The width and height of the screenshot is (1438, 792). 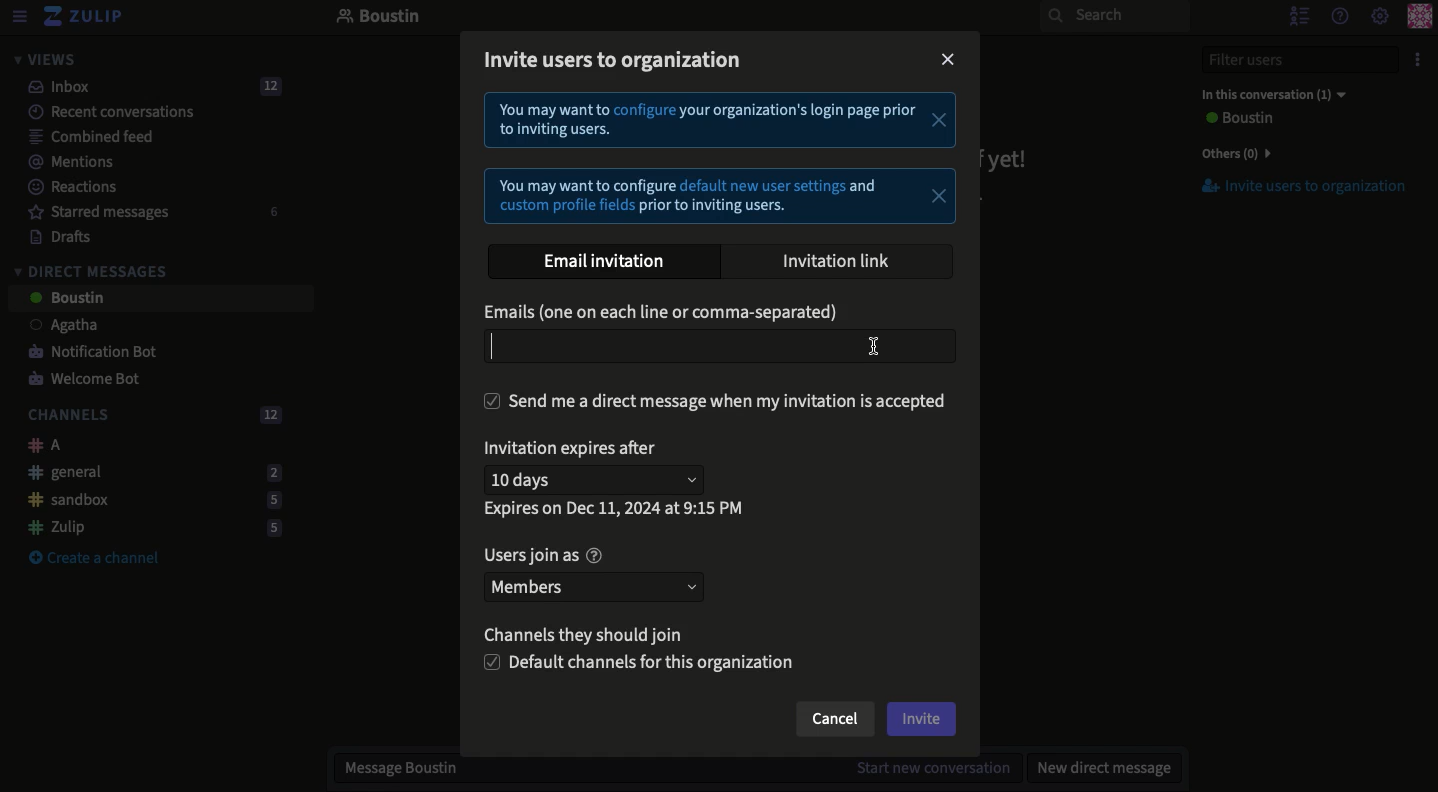 What do you see at coordinates (885, 347) in the screenshot?
I see `cursor` at bounding box center [885, 347].